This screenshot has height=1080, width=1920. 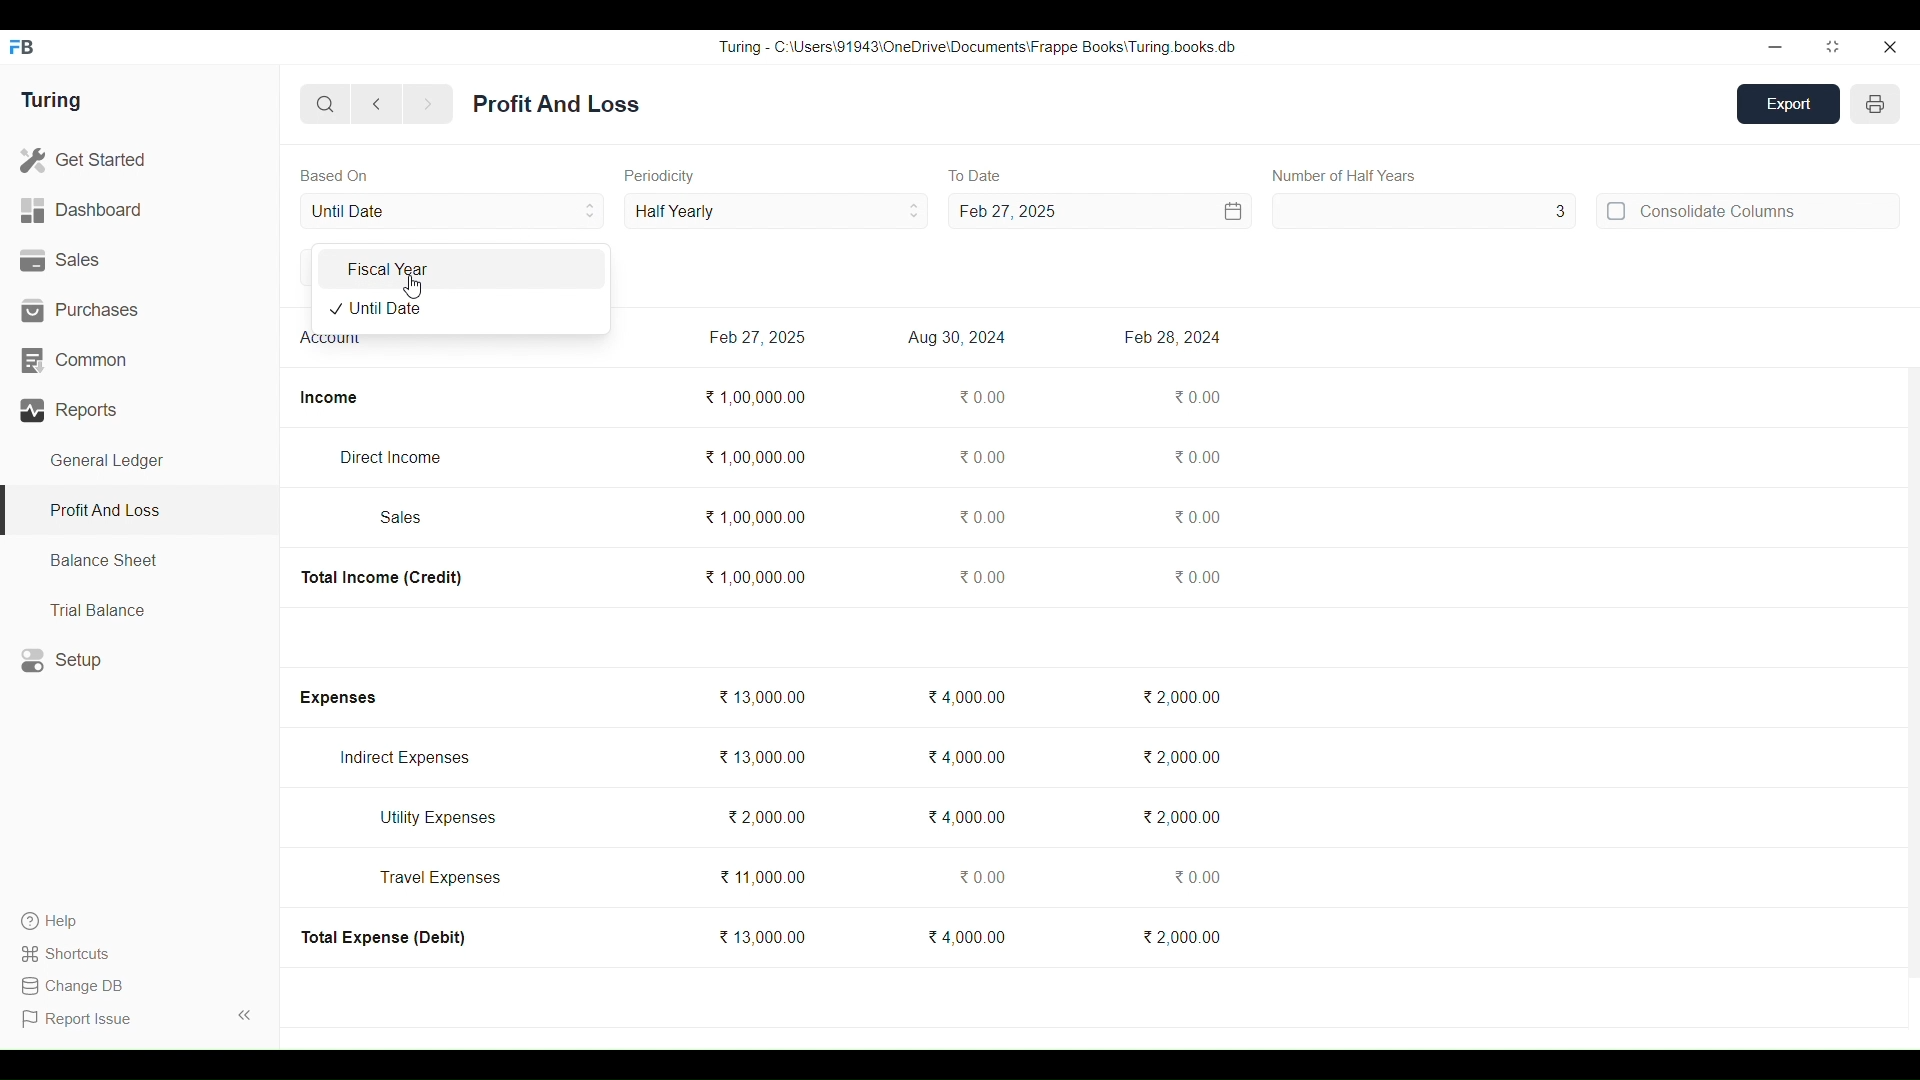 What do you see at coordinates (138, 512) in the screenshot?
I see `Profit And Loss` at bounding box center [138, 512].